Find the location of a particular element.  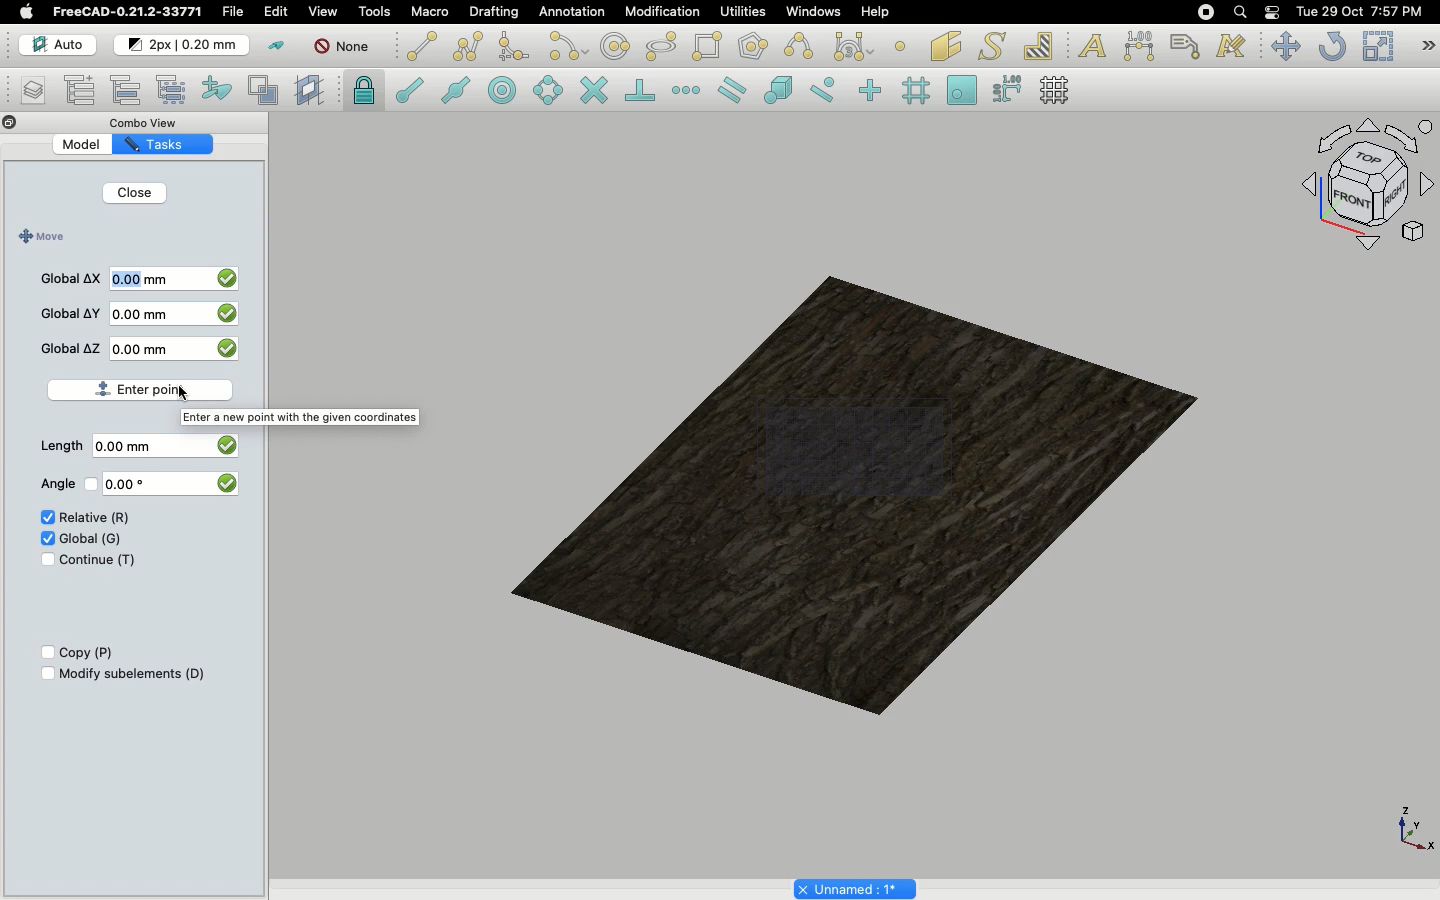

Add new named group is located at coordinates (84, 92).